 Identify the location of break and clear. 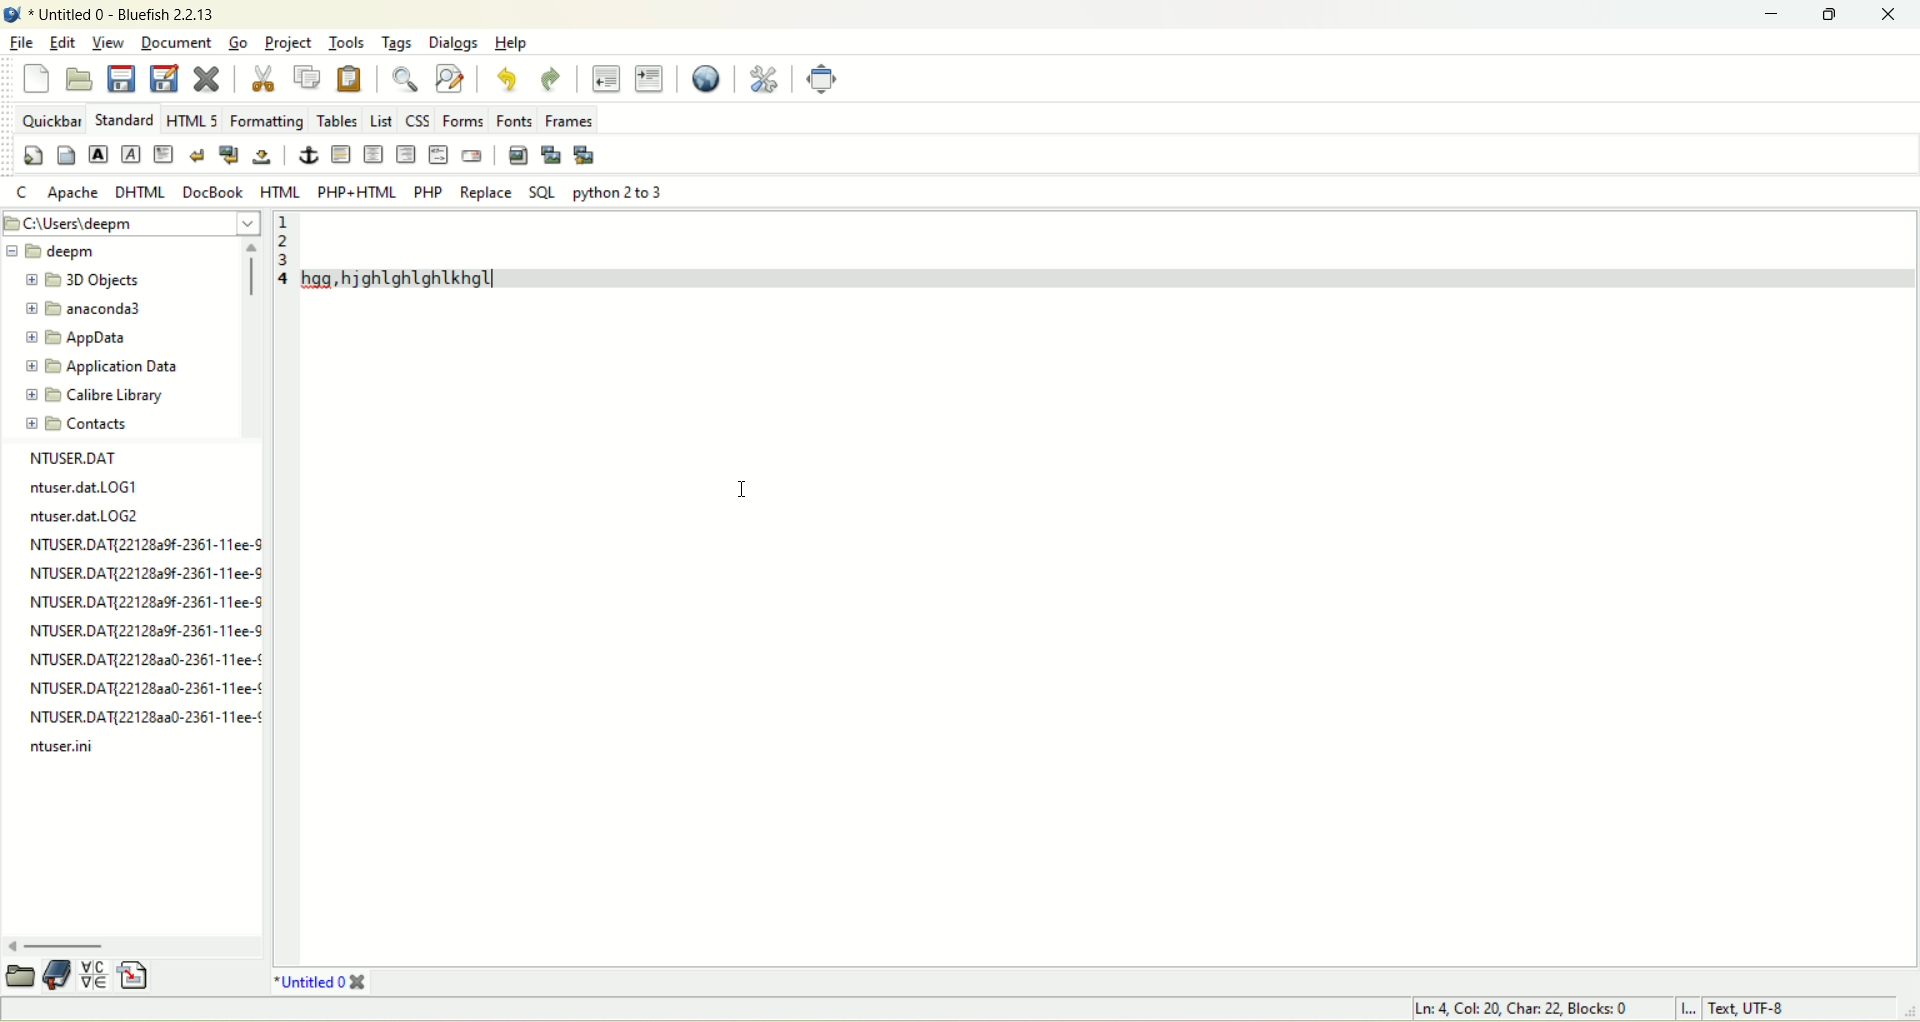
(229, 155).